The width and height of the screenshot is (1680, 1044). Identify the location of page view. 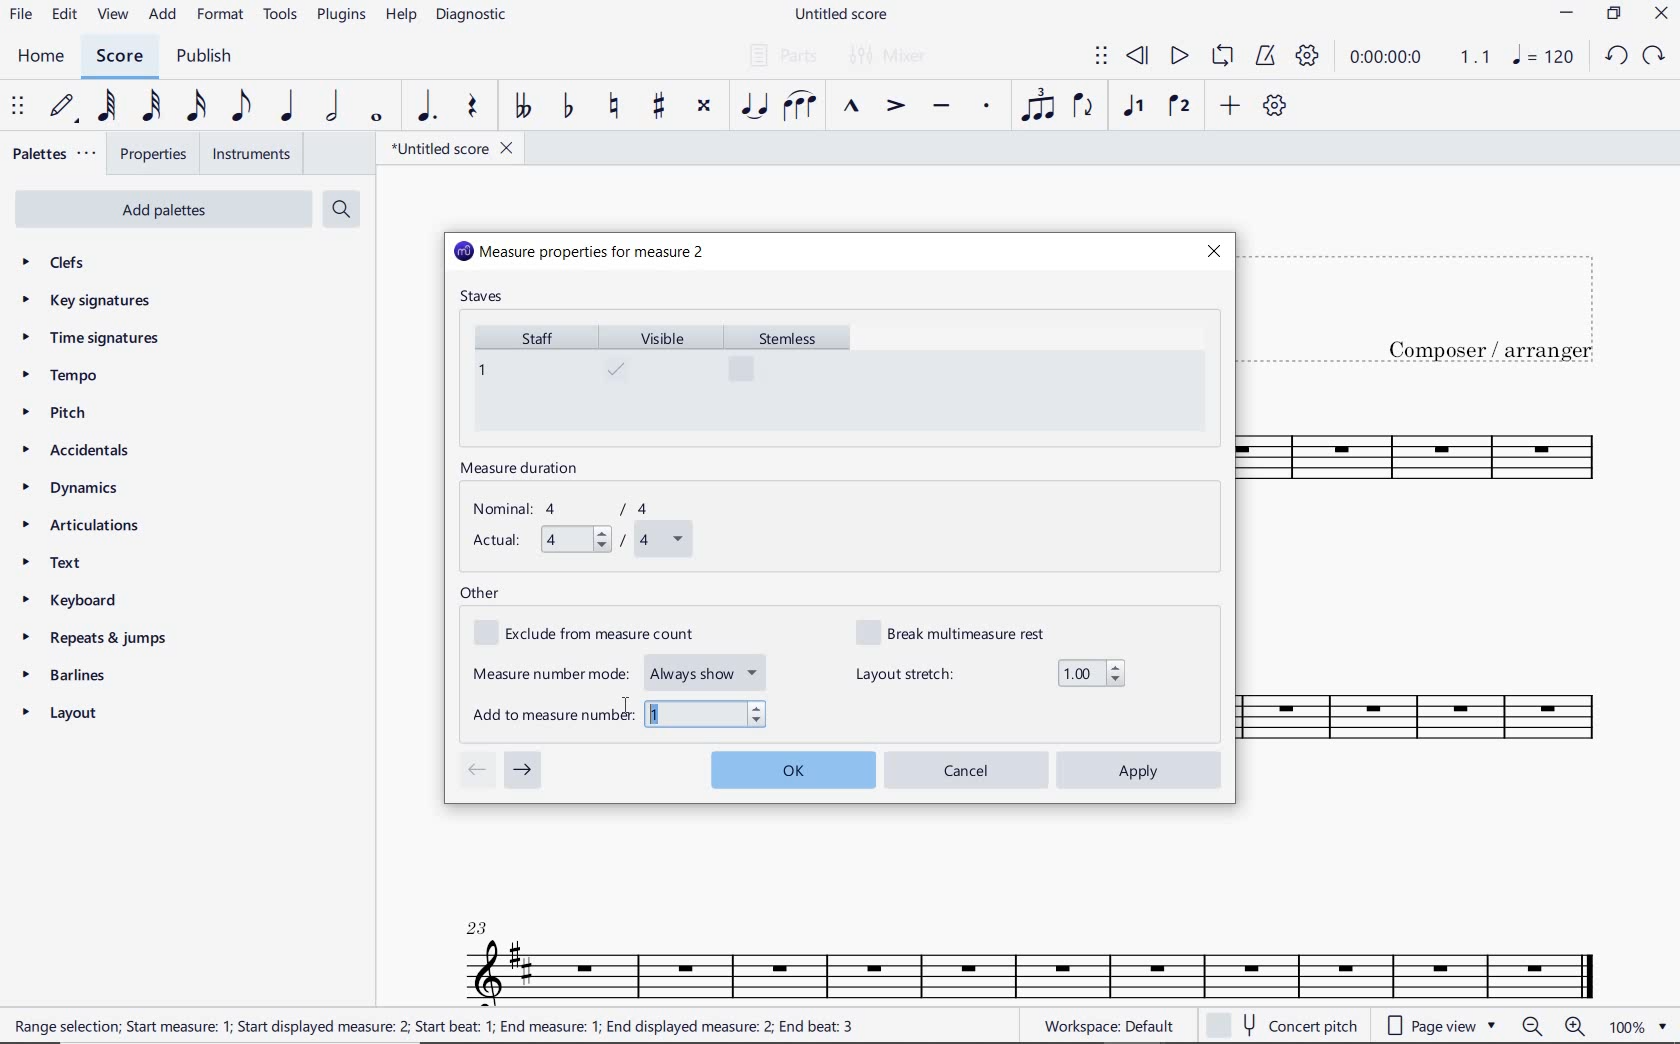
(1438, 1025).